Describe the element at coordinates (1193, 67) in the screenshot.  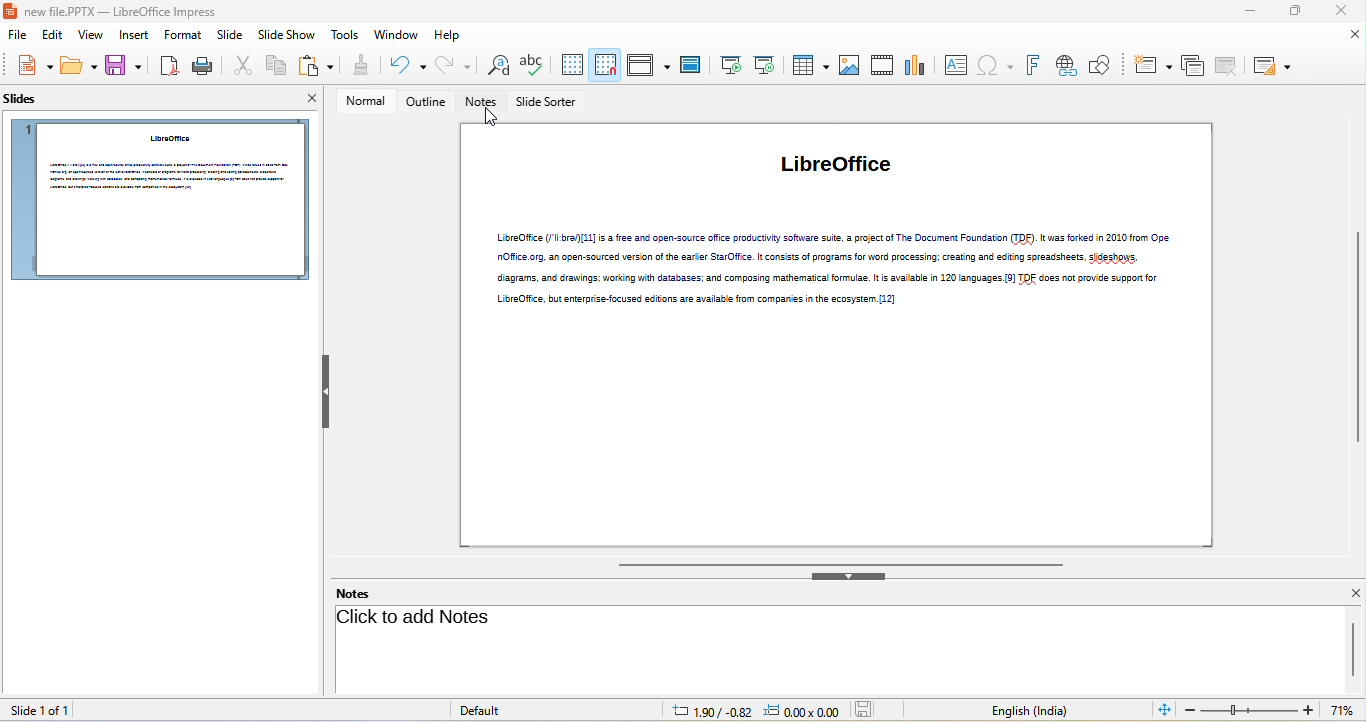
I see `duplicate slide` at that location.